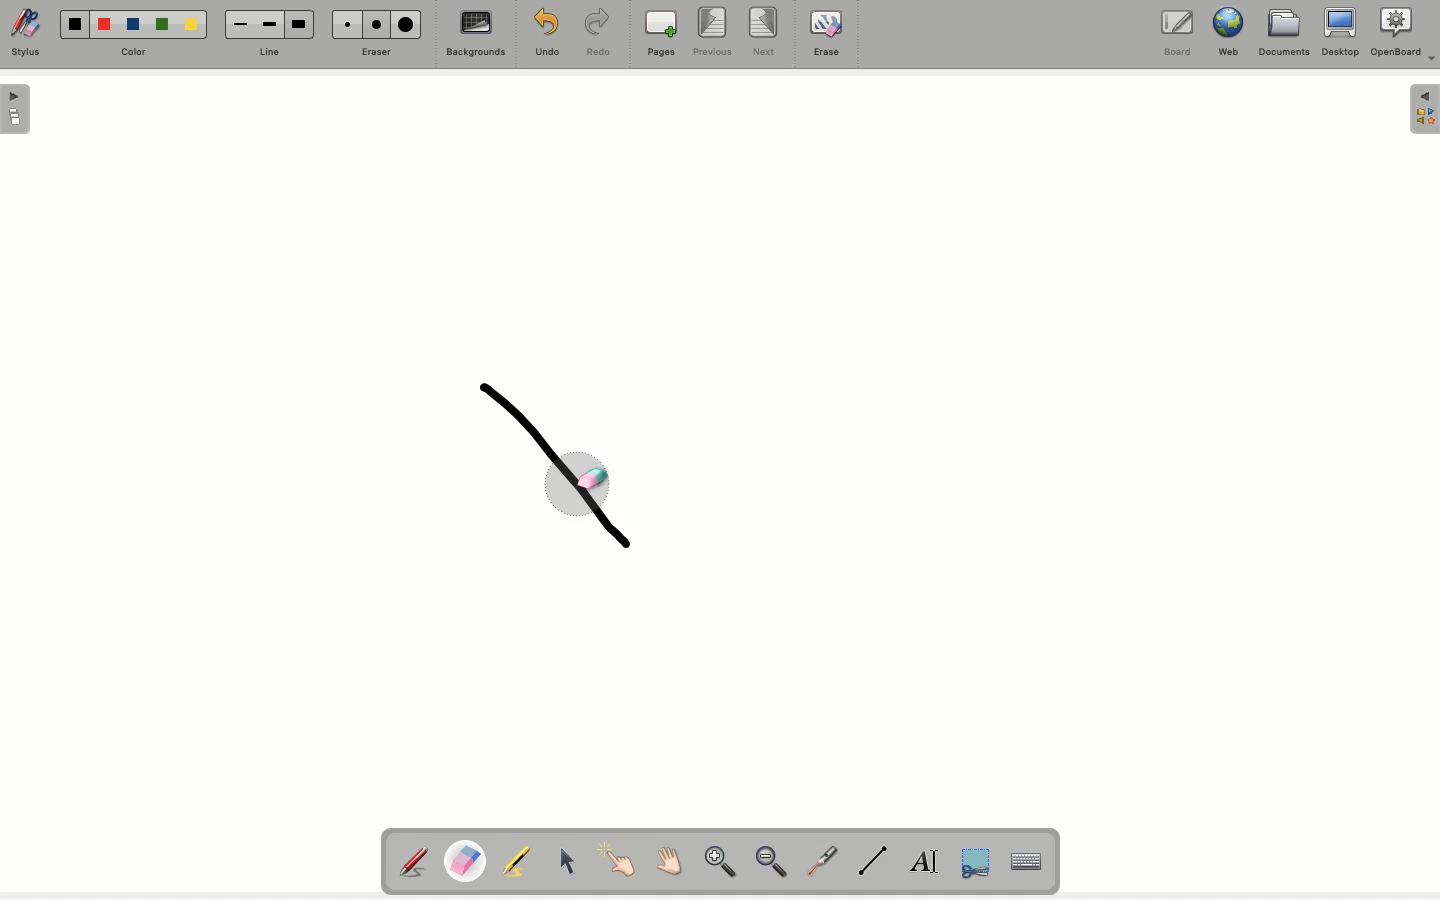 Image resolution: width=1440 pixels, height=900 pixels. Describe the element at coordinates (616, 858) in the screenshot. I see `Point` at that location.